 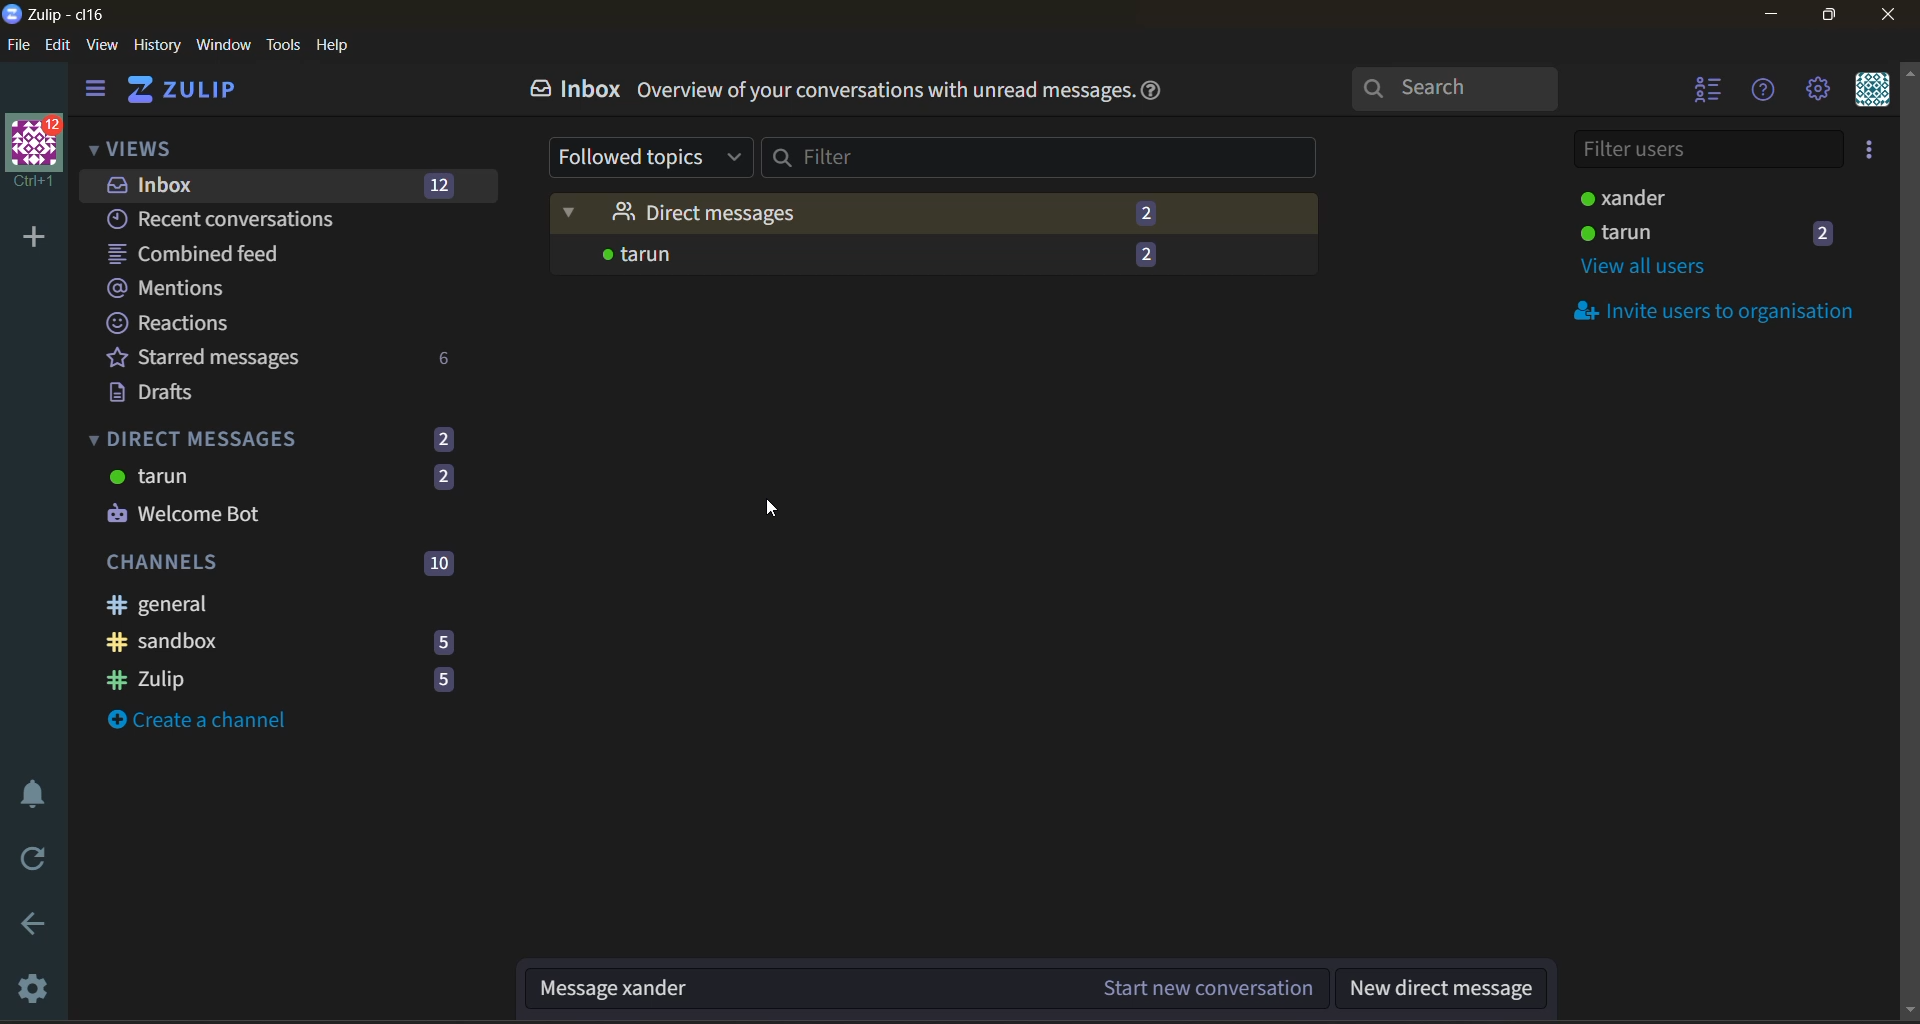 I want to click on user, so click(x=1716, y=234).